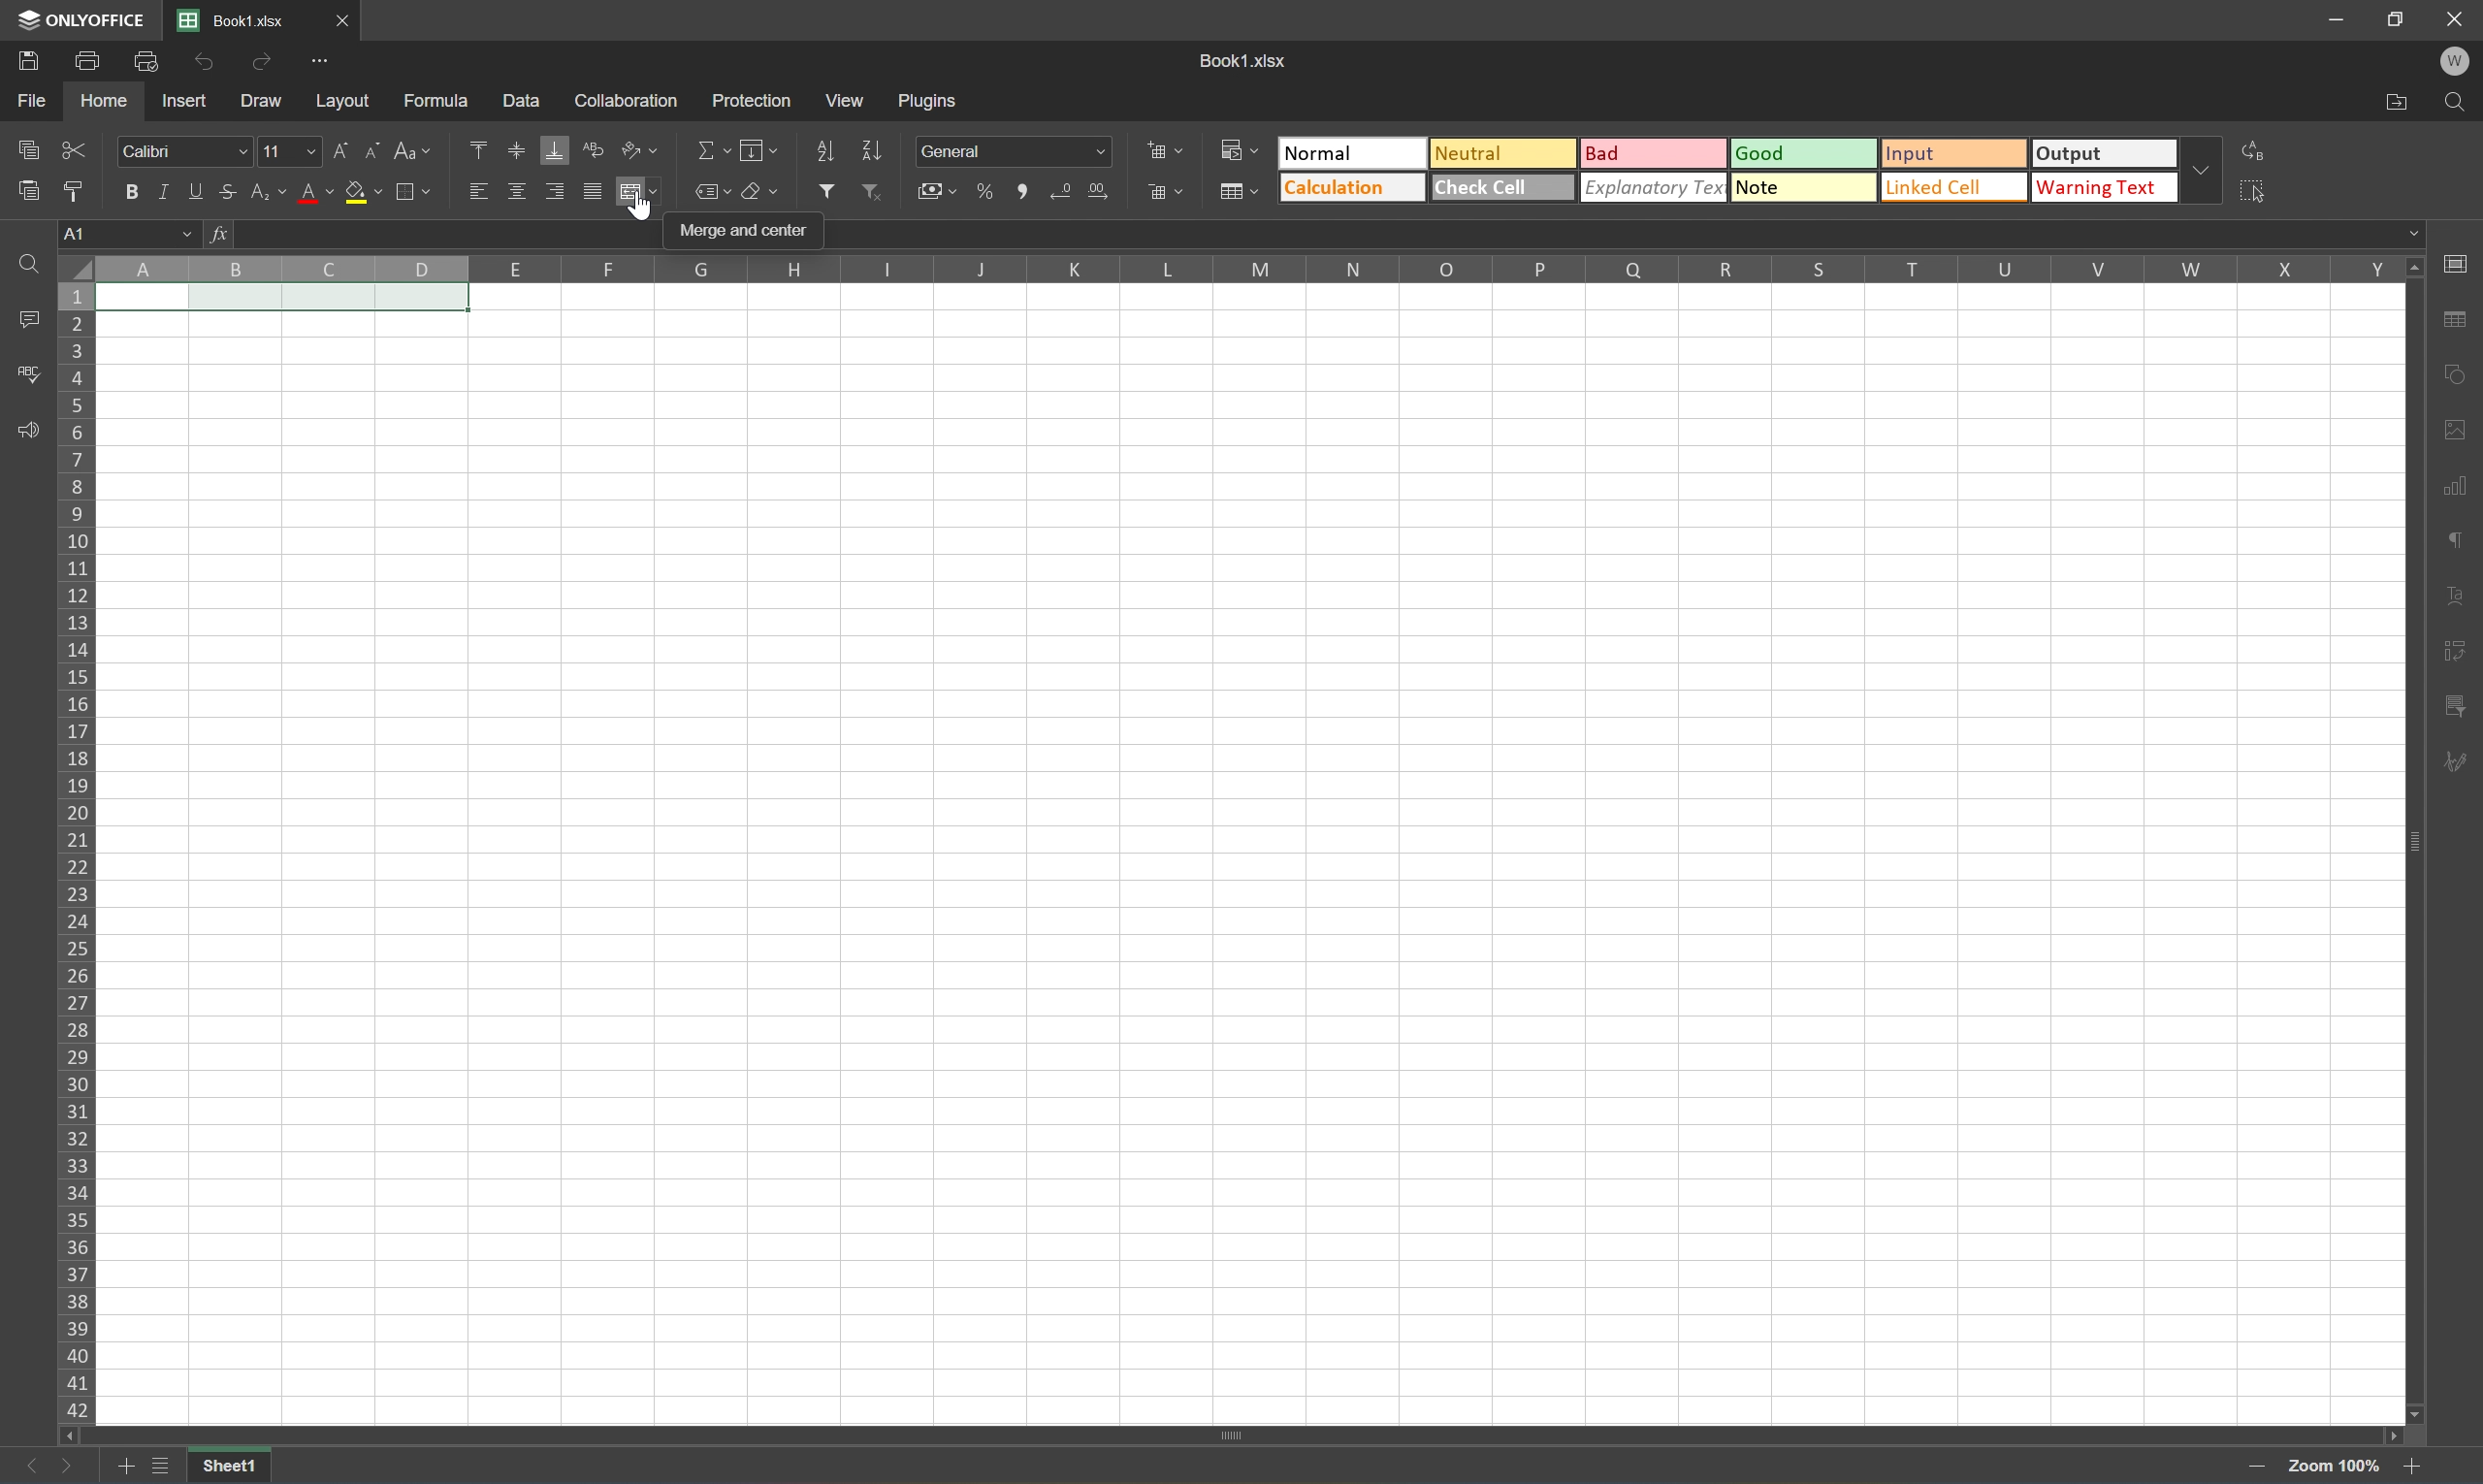 Image resolution: width=2483 pixels, height=1484 pixels. What do you see at coordinates (2461, 63) in the screenshot?
I see `Welcome` at bounding box center [2461, 63].